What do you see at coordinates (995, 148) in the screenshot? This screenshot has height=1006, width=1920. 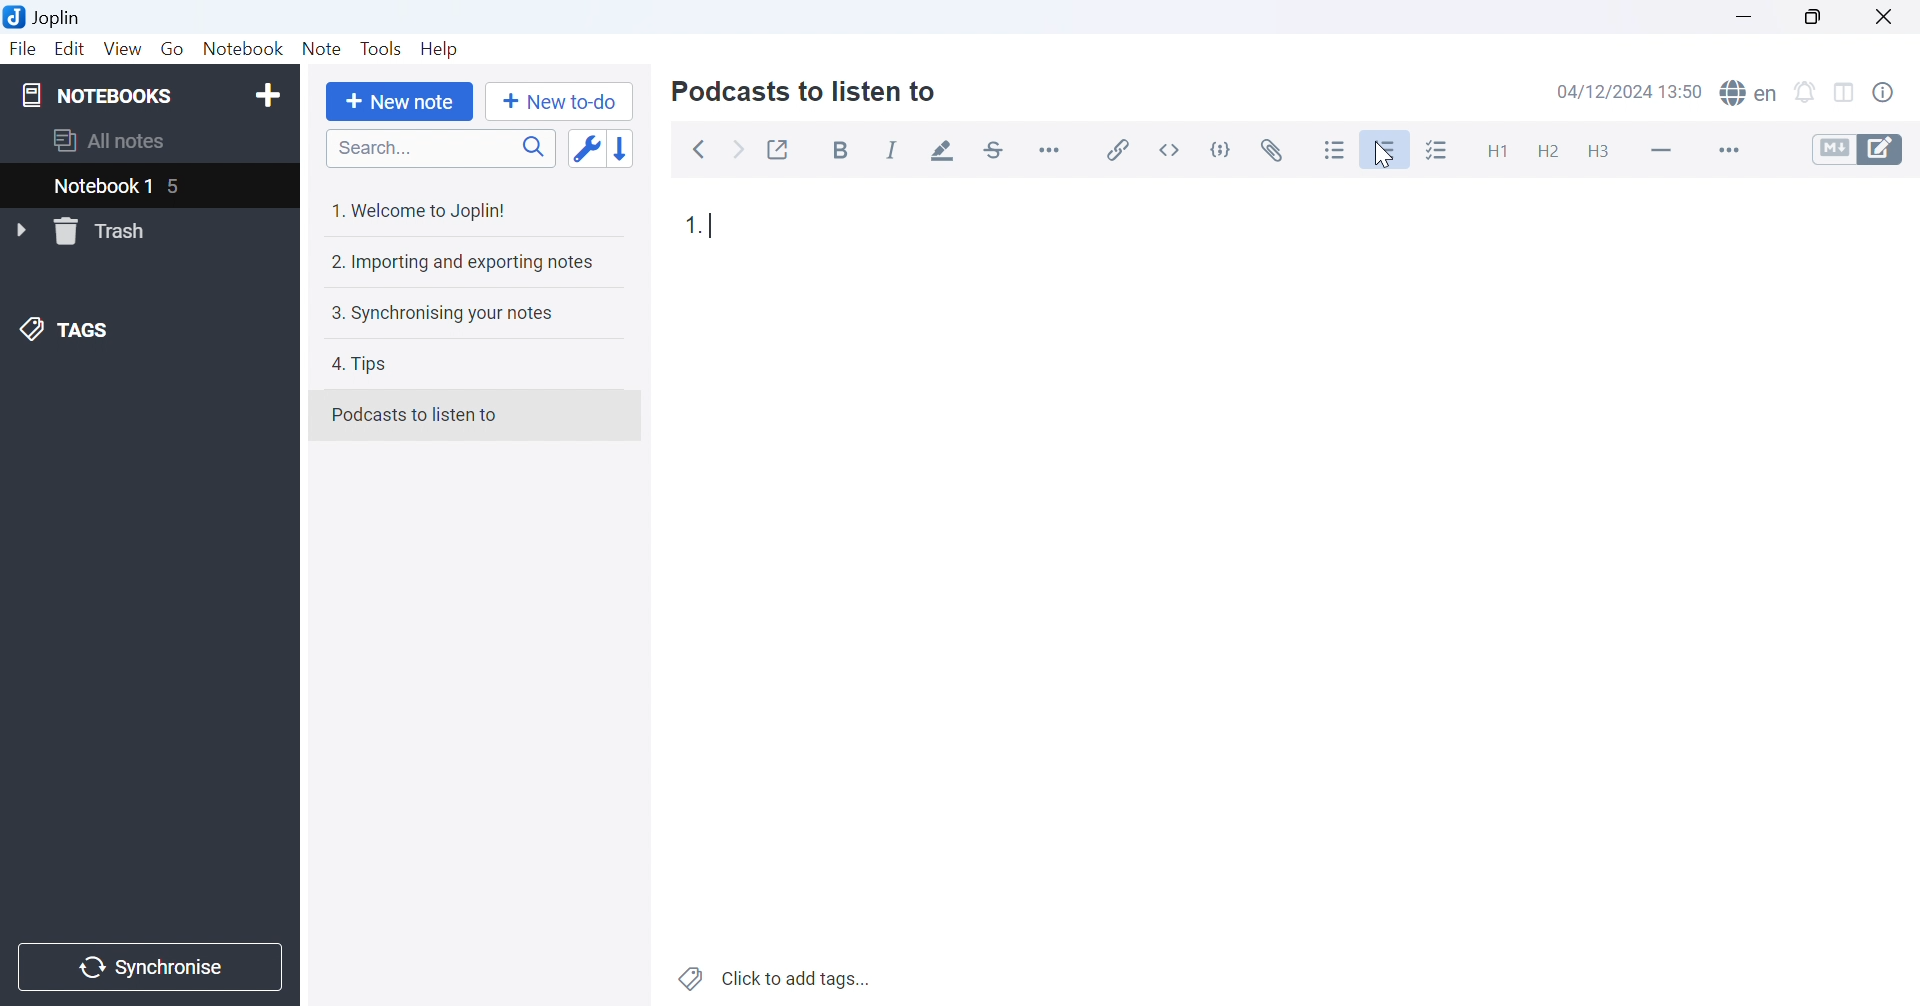 I see `Strikethrough` at bounding box center [995, 148].